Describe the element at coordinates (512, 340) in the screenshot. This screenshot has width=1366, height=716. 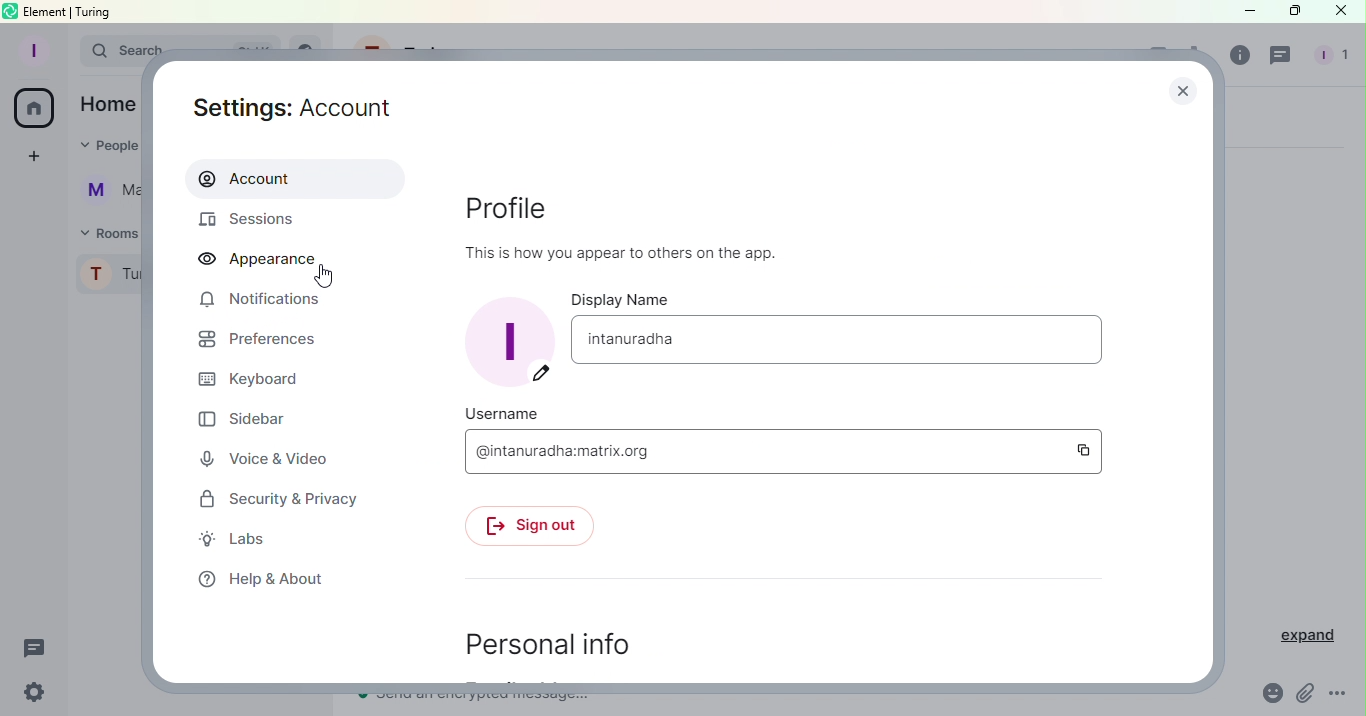
I see `Profile picture` at that location.